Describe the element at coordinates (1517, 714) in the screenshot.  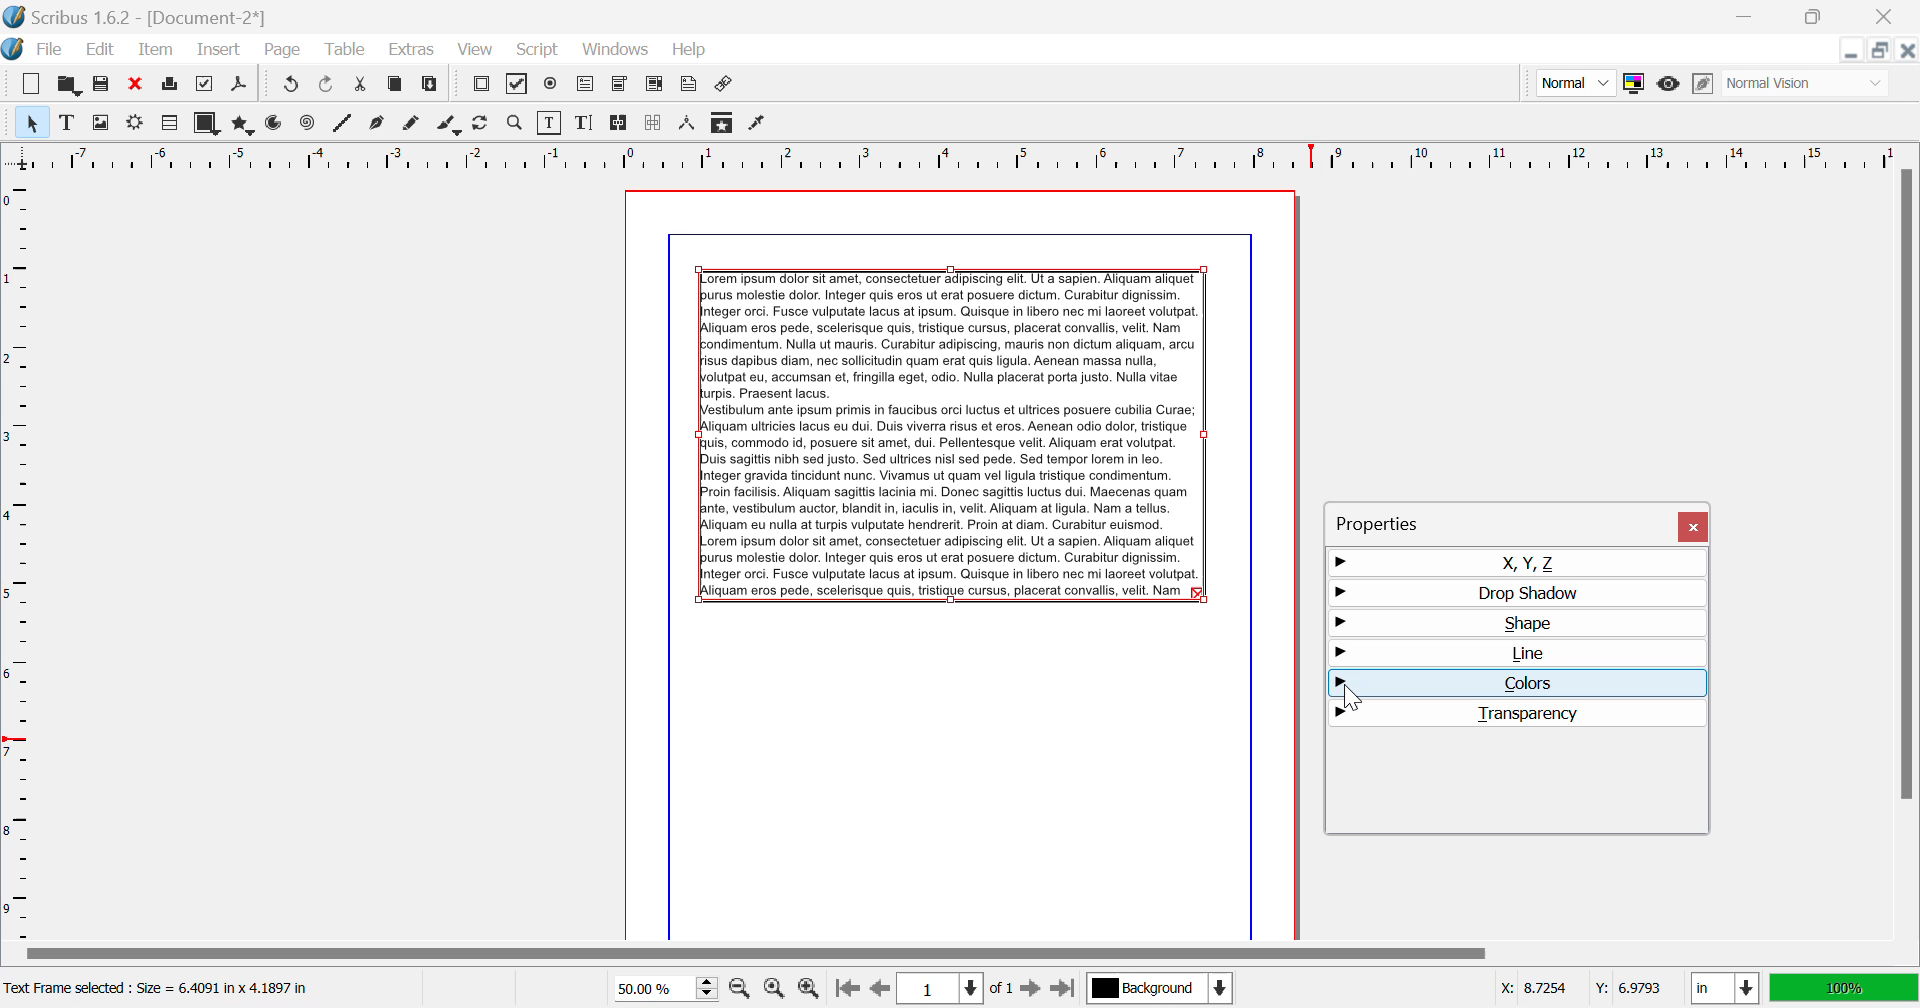
I see `Transparency` at that location.